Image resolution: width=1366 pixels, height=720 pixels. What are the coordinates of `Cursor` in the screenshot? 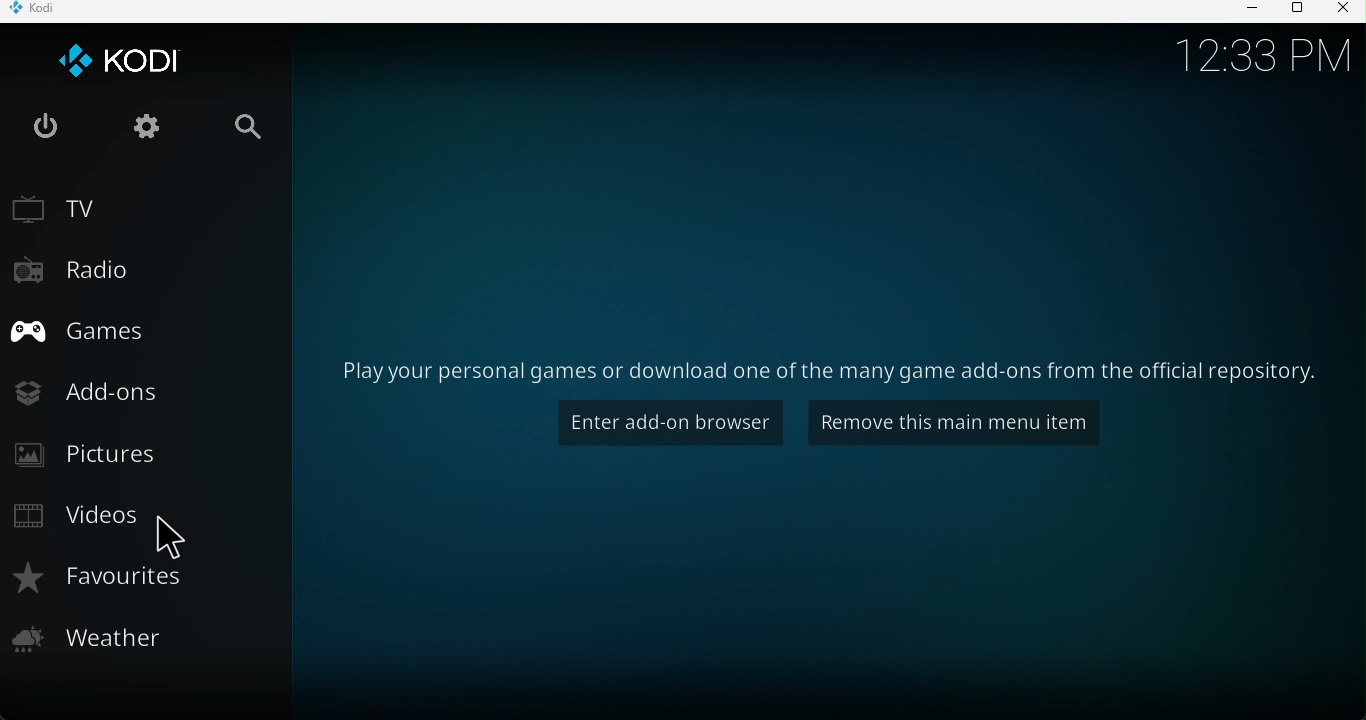 It's located at (178, 538).